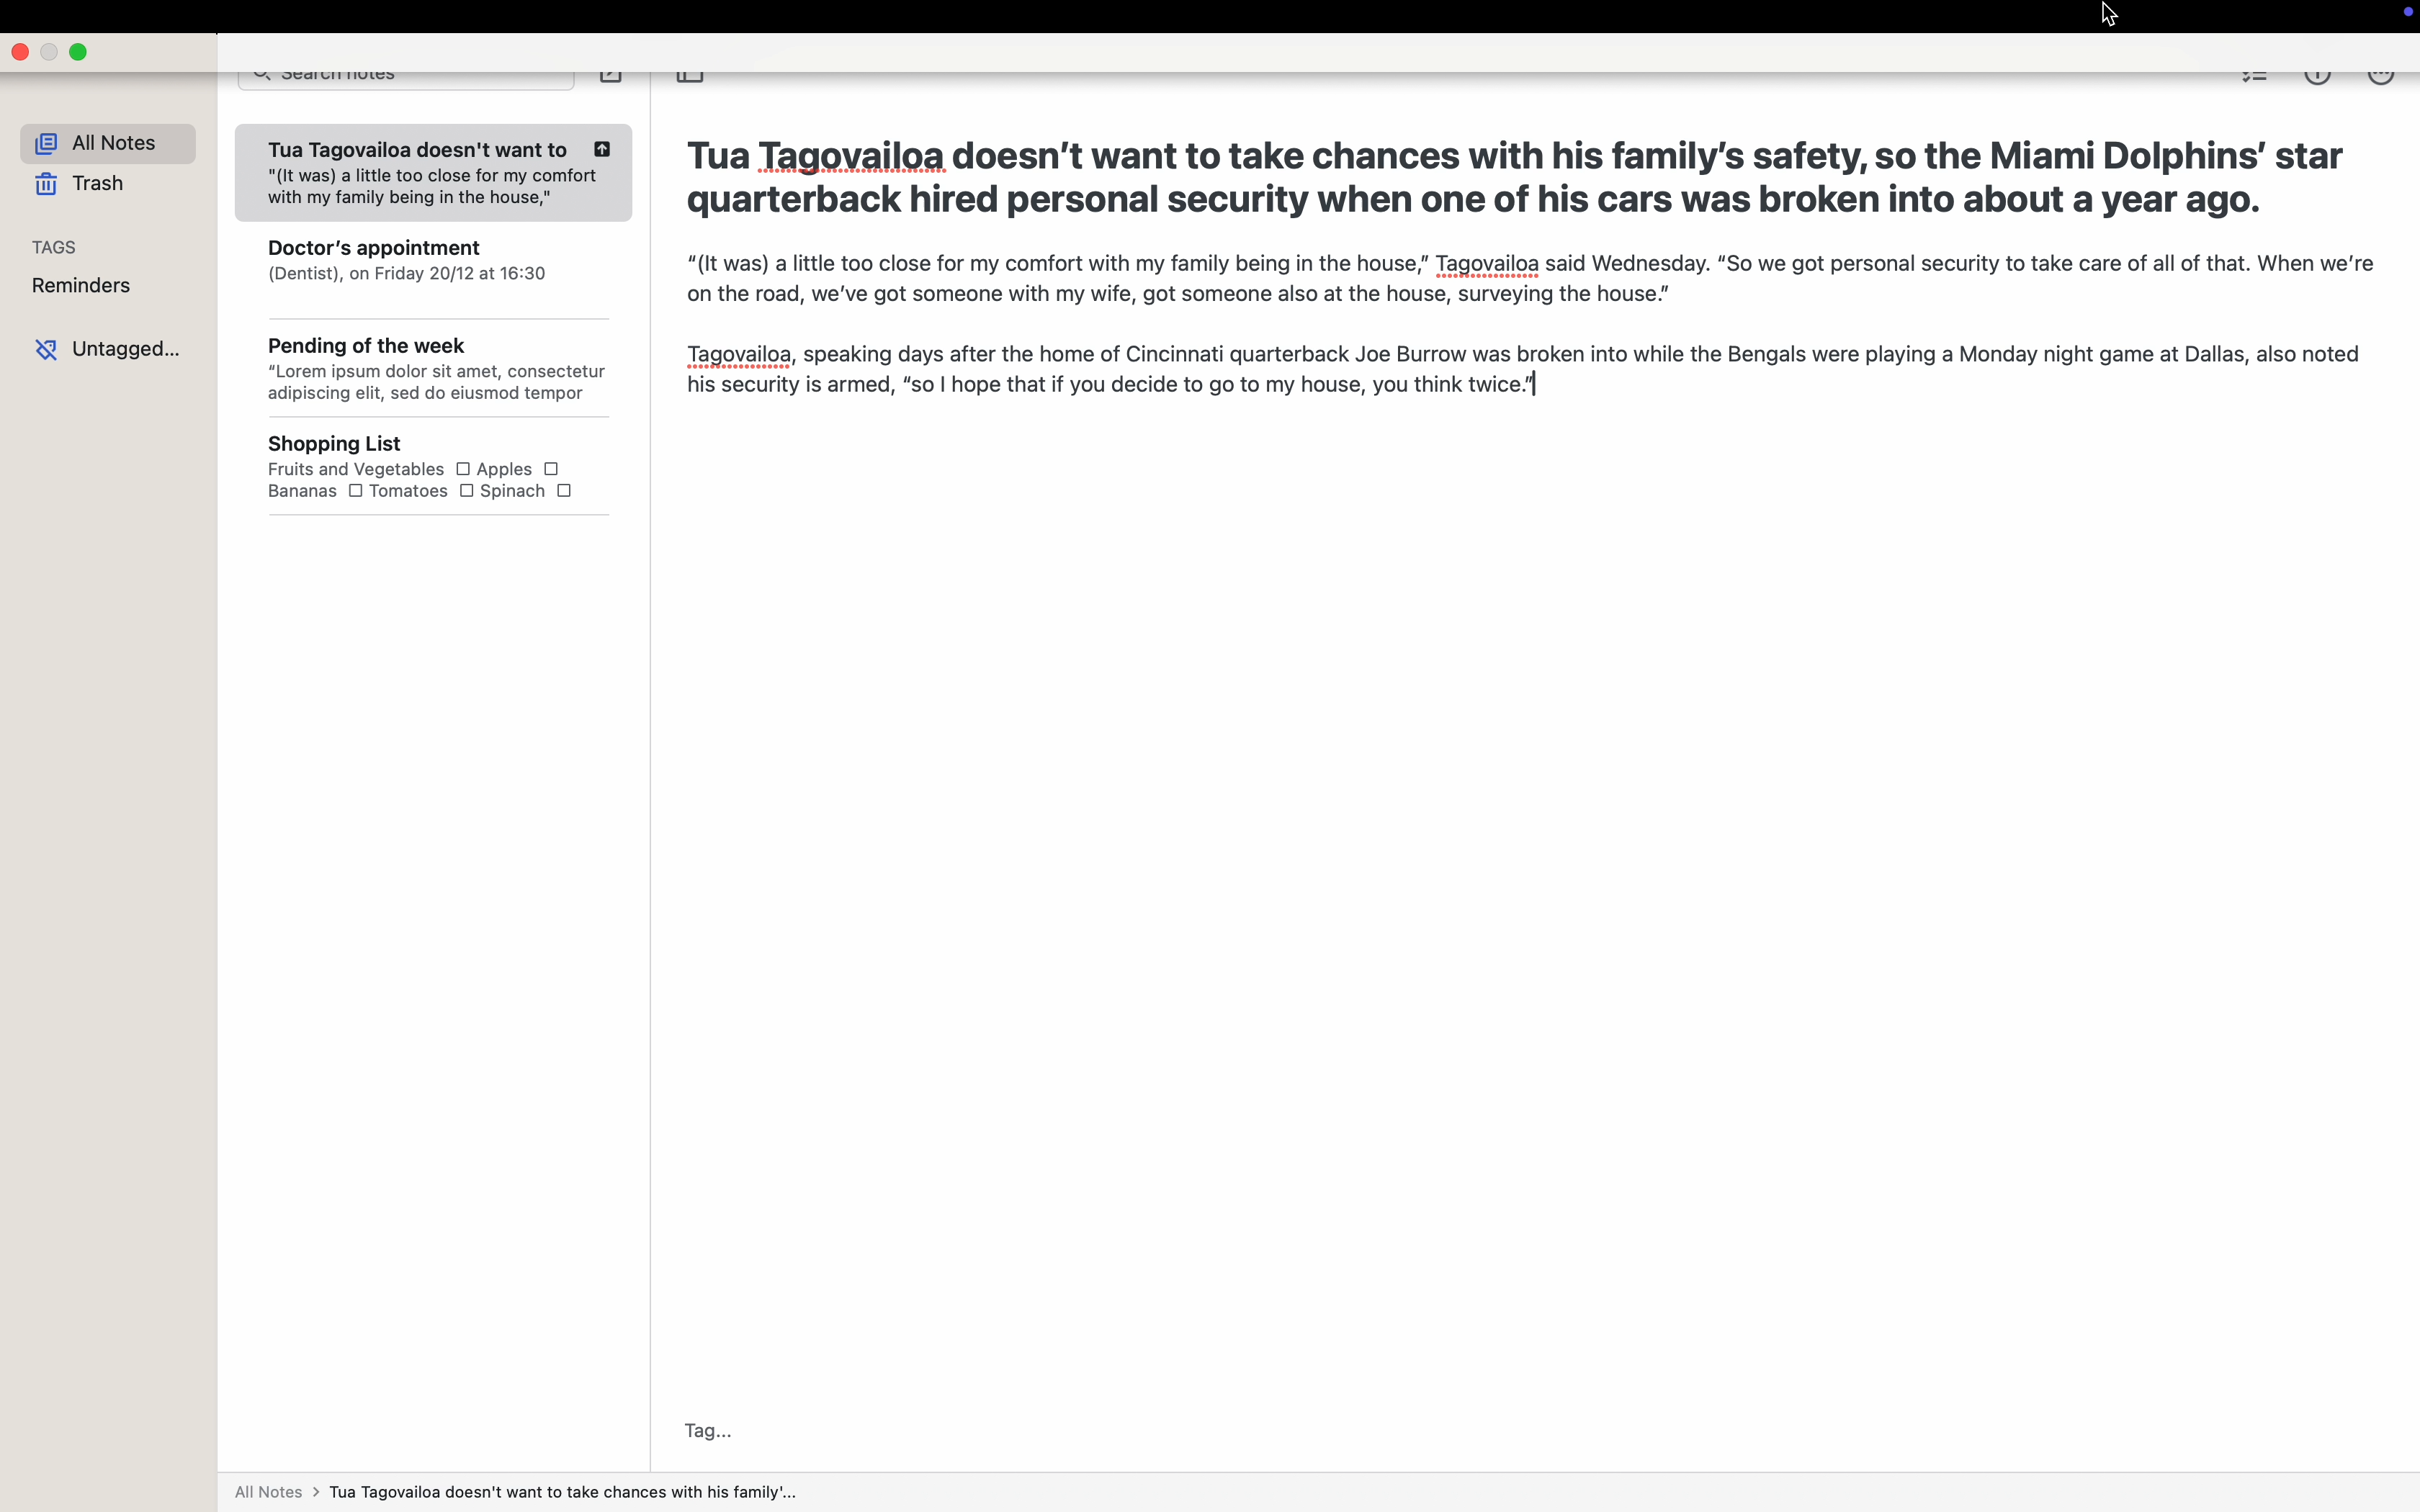 Image resolution: width=2420 pixels, height=1512 pixels. What do you see at coordinates (17, 52) in the screenshot?
I see `close app` at bounding box center [17, 52].